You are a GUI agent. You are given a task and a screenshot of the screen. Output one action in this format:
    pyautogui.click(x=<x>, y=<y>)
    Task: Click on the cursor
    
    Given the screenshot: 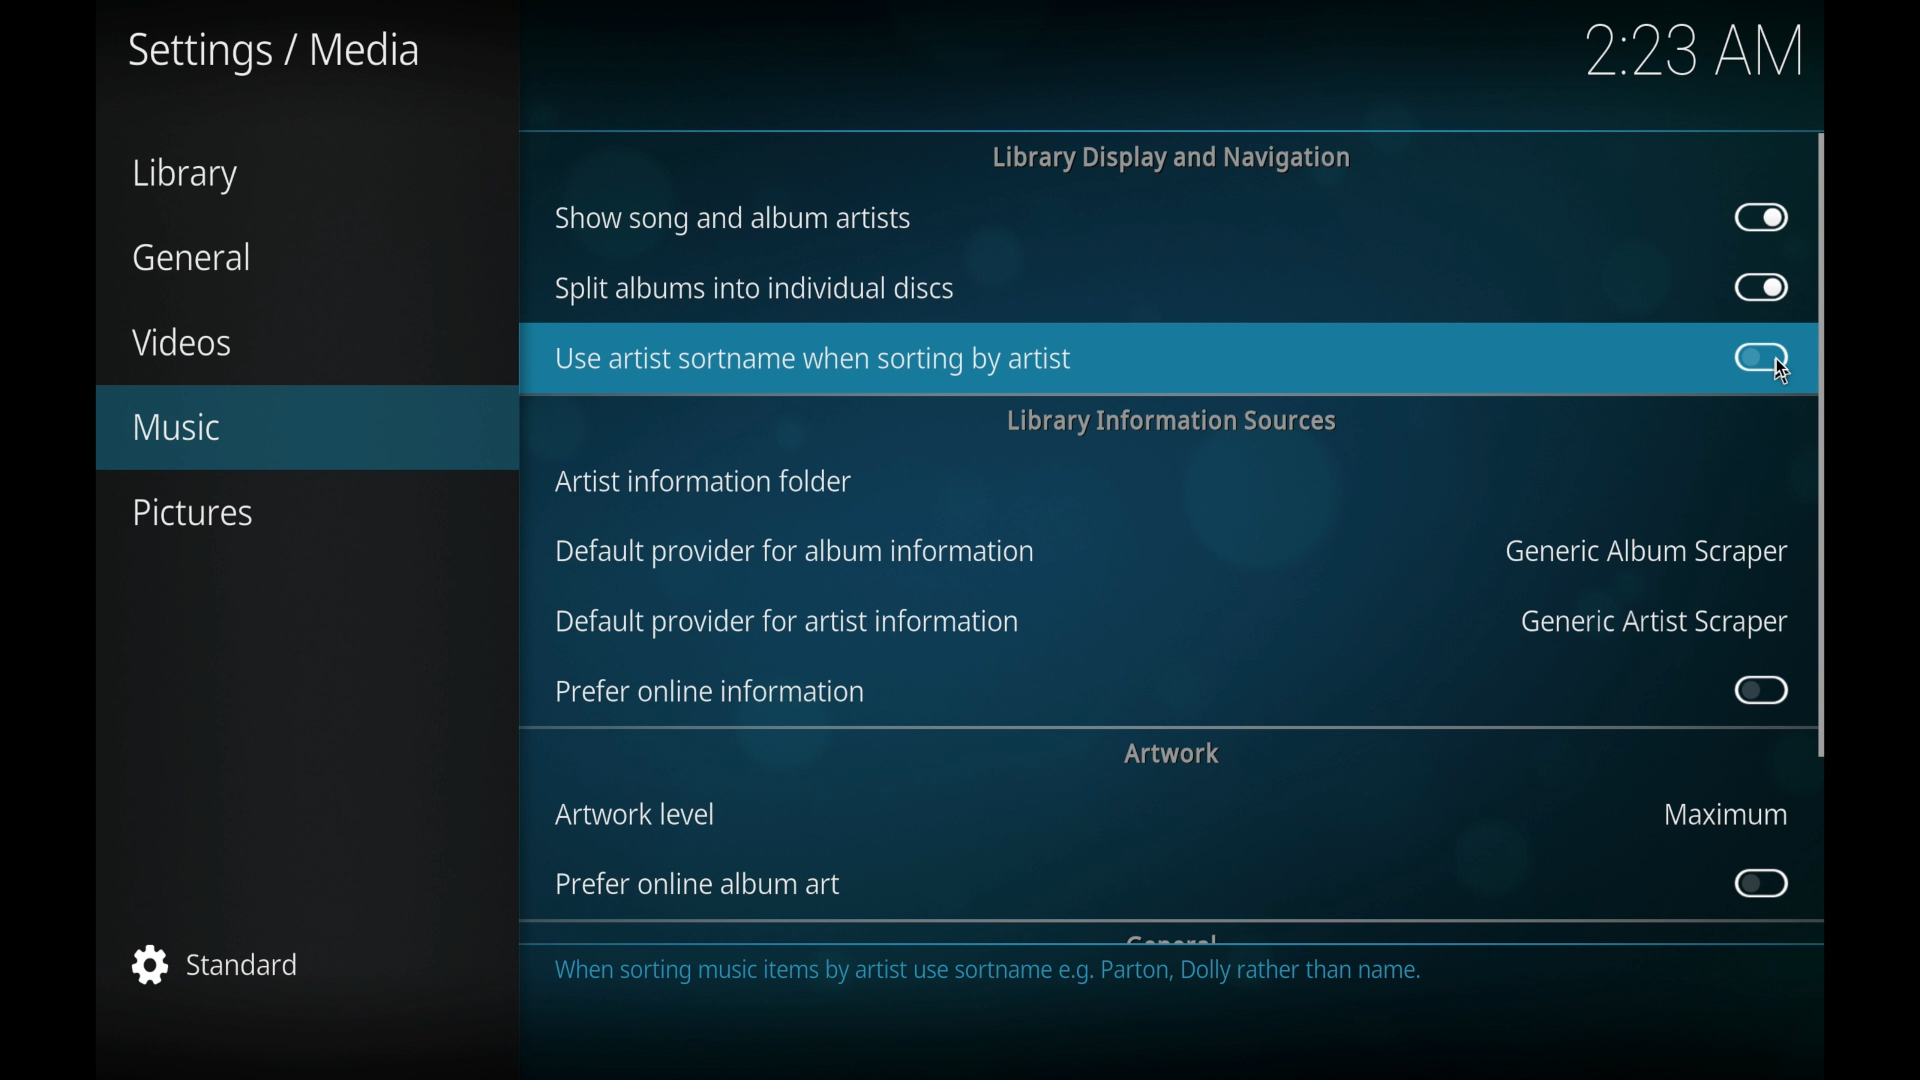 What is the action you would take?
    pyautogui.click(x=1775, y=371)
    